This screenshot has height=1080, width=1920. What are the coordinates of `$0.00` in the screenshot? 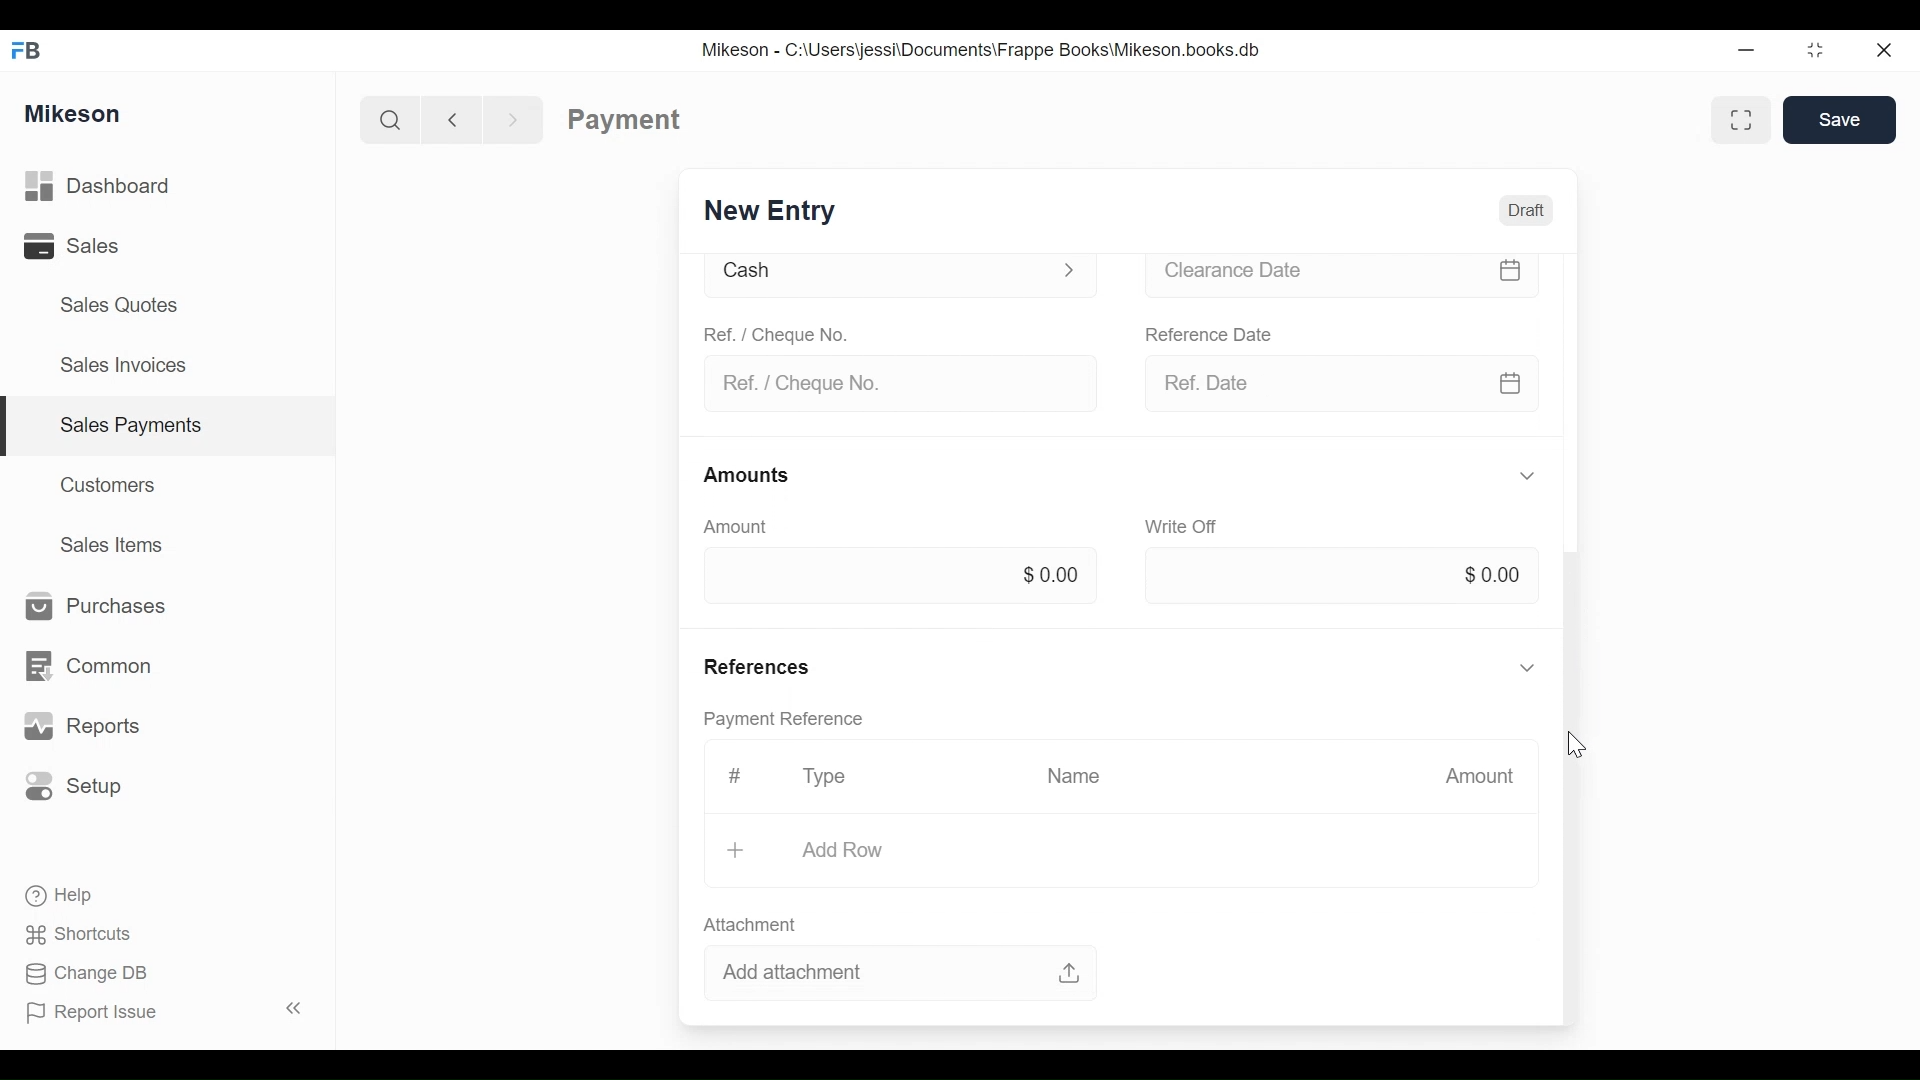 It's located at (1498, 574).